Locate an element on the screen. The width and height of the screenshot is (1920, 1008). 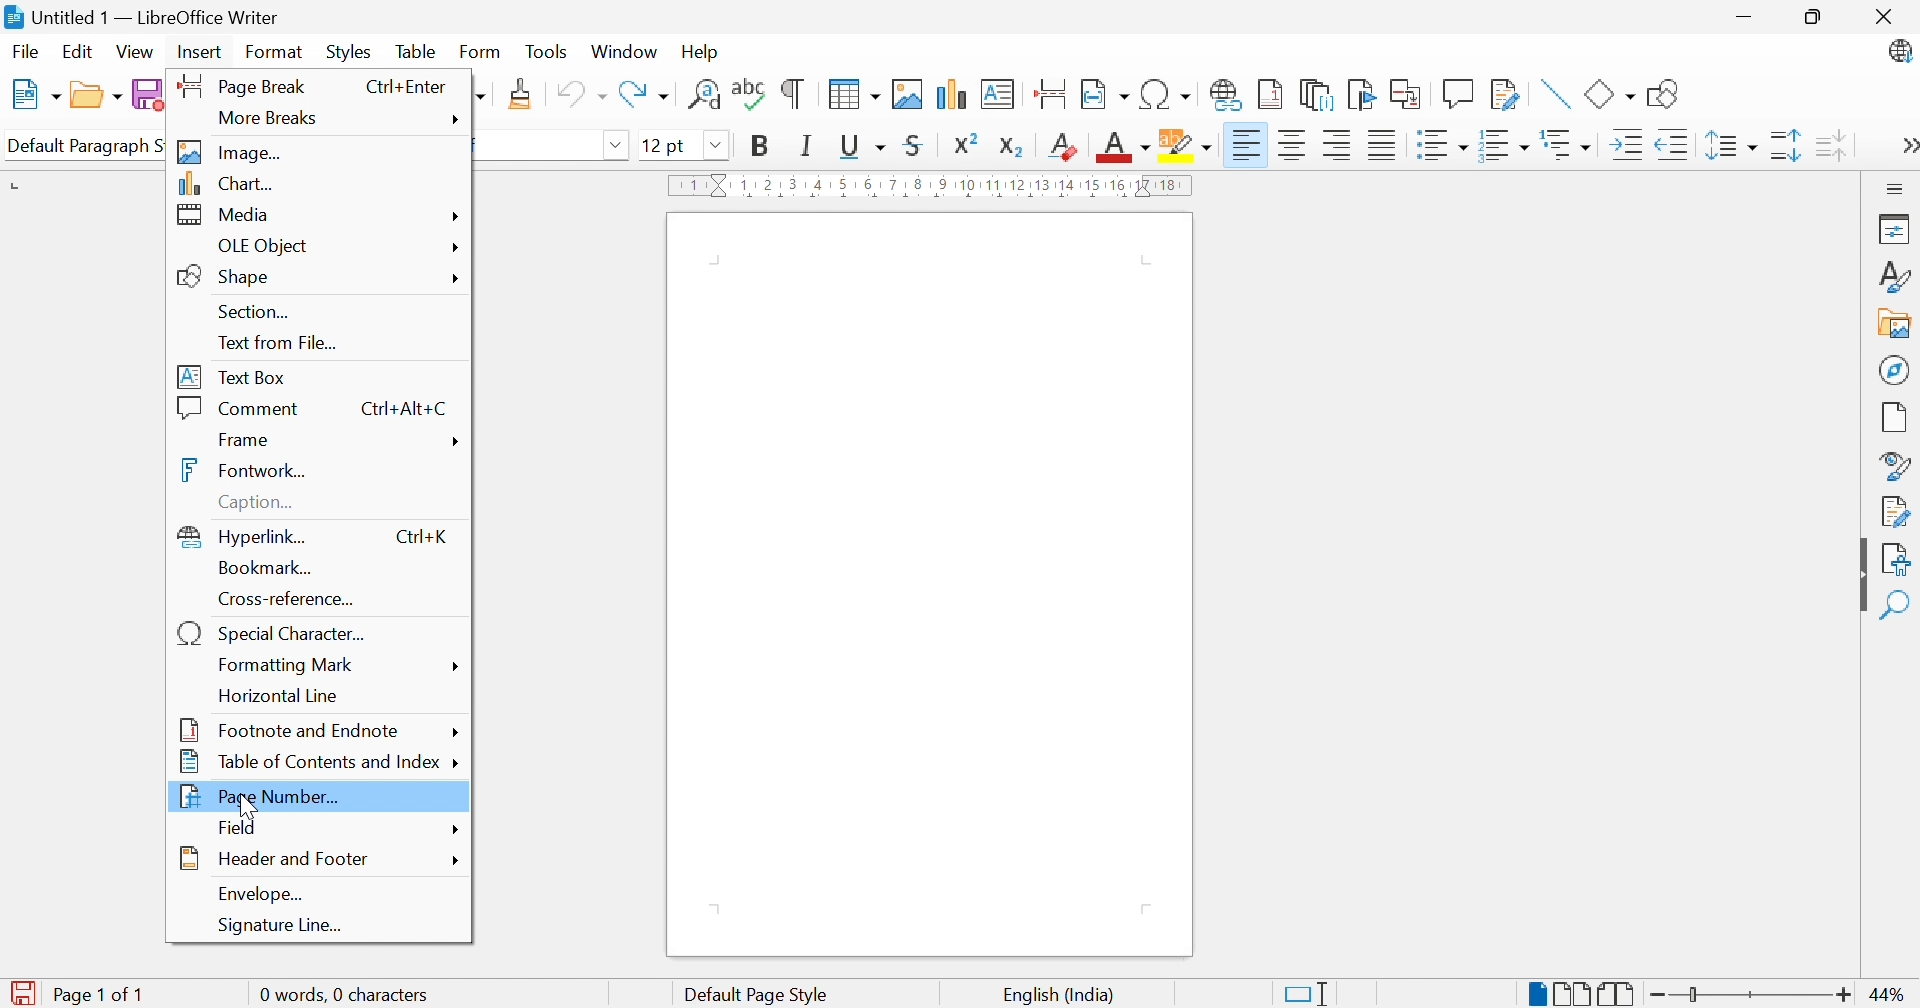
Frame is located at coordinates (246, 439).